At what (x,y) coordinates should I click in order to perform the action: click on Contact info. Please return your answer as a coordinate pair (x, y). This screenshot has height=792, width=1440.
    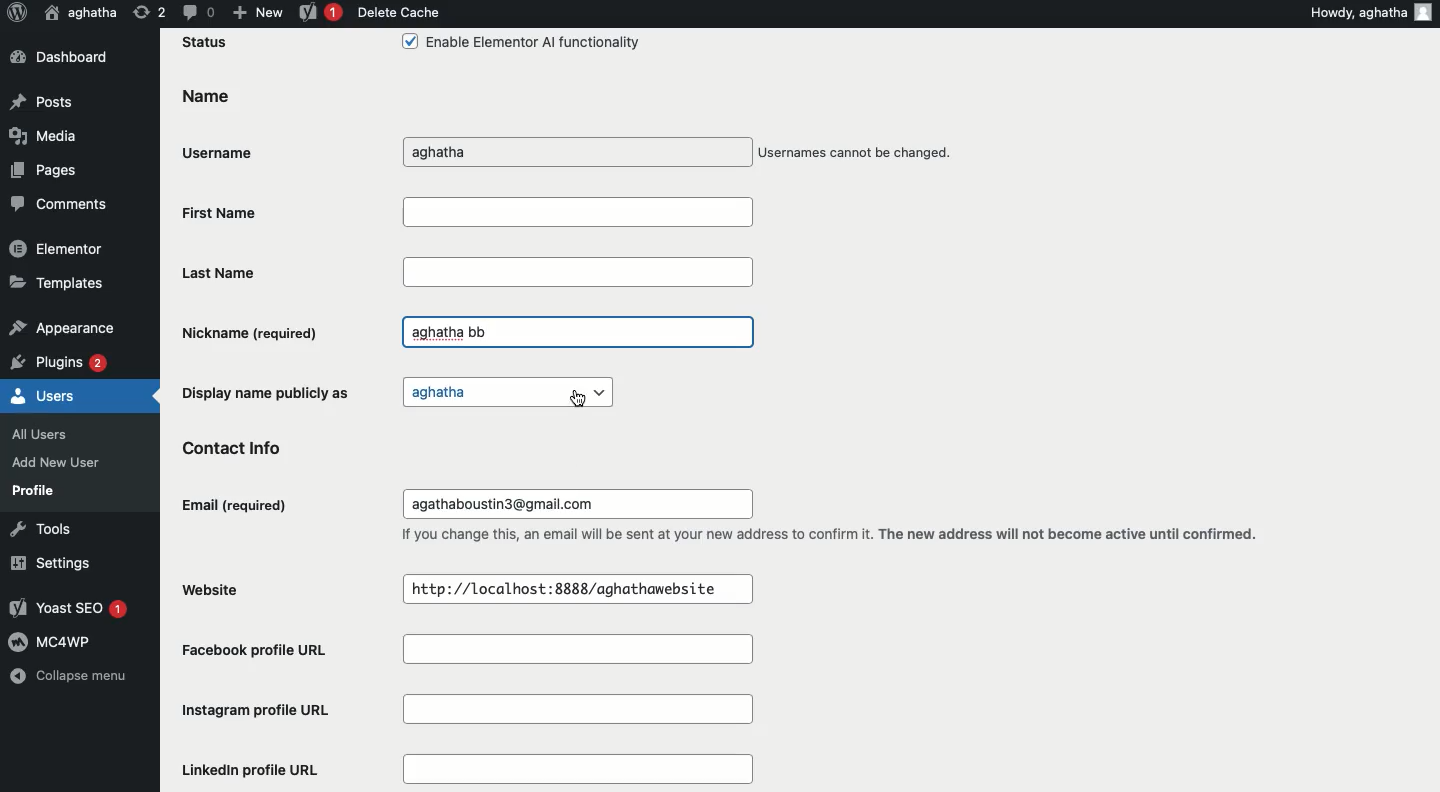
    Looking at the image, I should click on (244, 446).